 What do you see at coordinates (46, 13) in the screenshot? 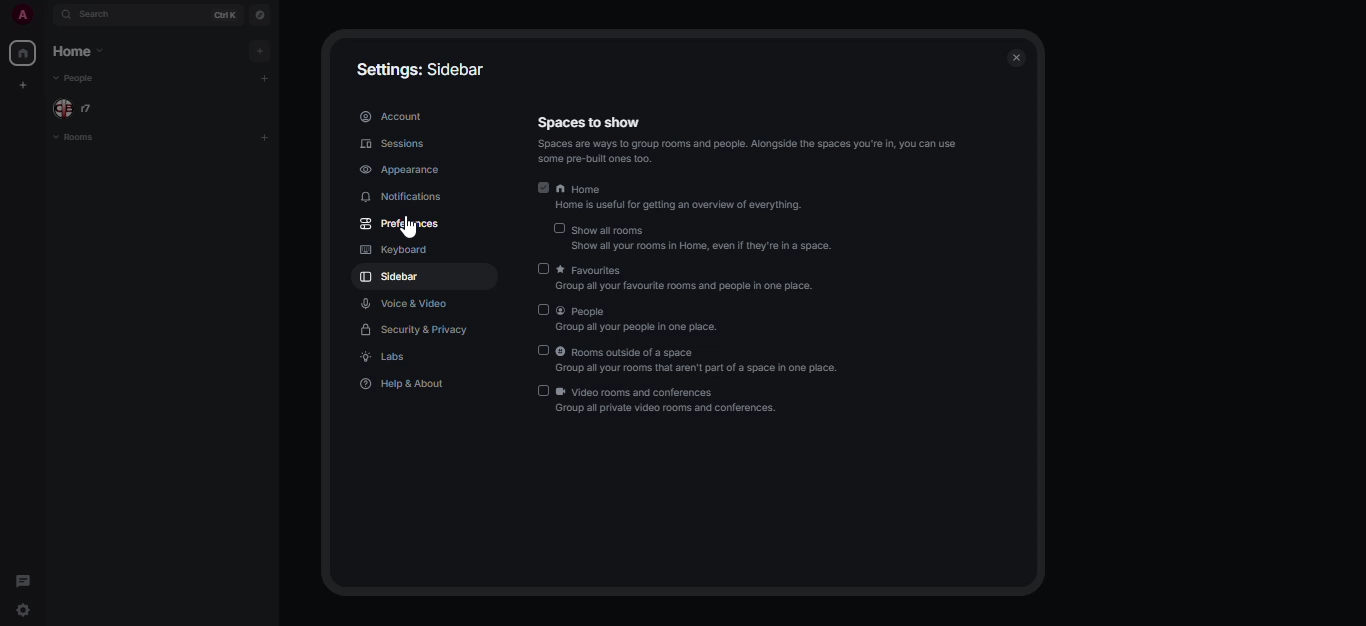
I see `expand` at bounding box center [46, 13].